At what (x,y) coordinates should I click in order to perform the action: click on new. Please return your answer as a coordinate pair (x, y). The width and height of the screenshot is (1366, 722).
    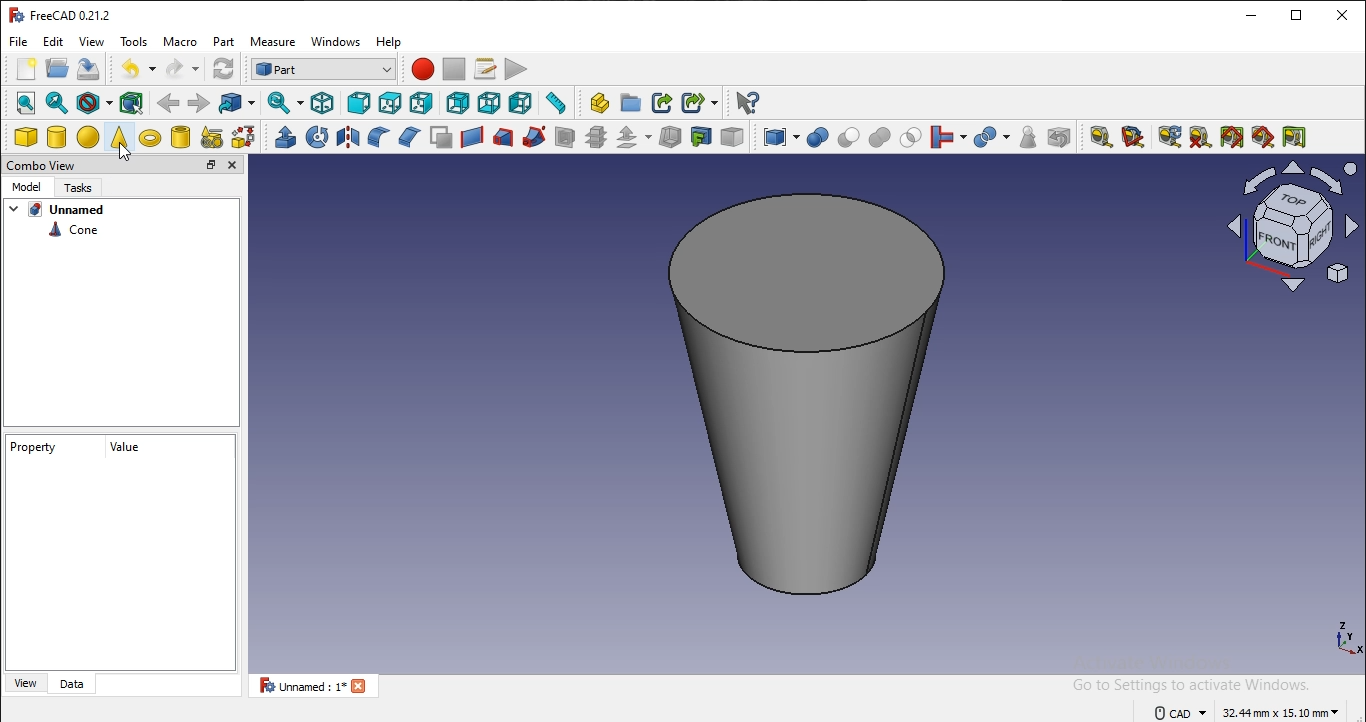
    Looking at the image, I should click on (27, 69).